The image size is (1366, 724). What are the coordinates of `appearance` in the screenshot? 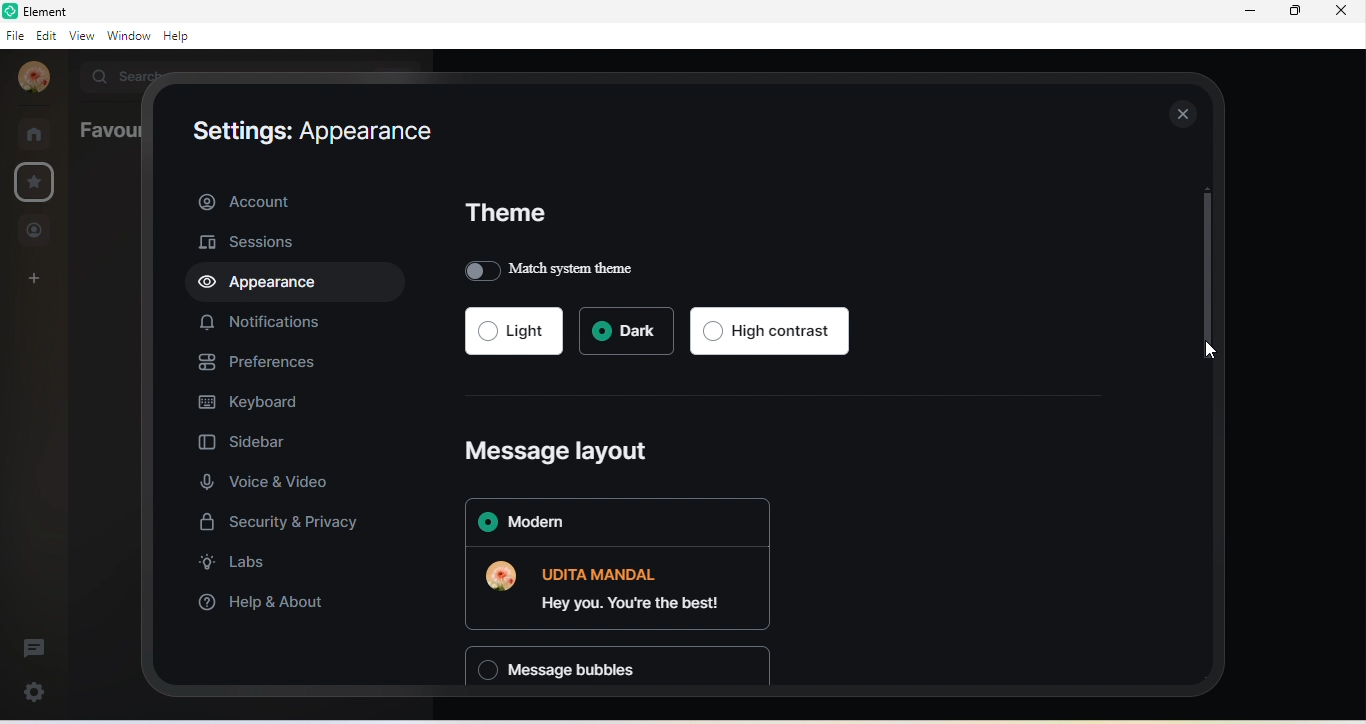 It's located at (268, 285).